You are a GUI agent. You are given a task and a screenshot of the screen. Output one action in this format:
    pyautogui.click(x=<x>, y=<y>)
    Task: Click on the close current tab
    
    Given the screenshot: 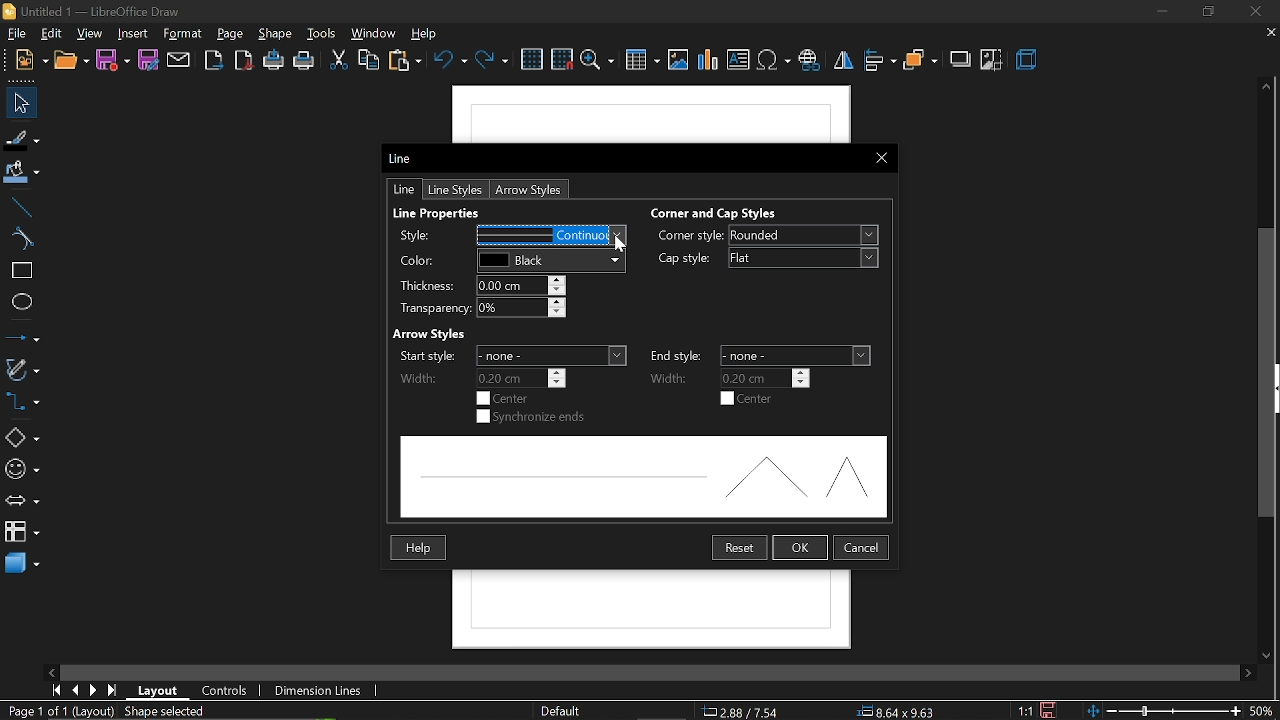 What is the action you would take?
    pyautogui.click(x=1269, y=35)
    